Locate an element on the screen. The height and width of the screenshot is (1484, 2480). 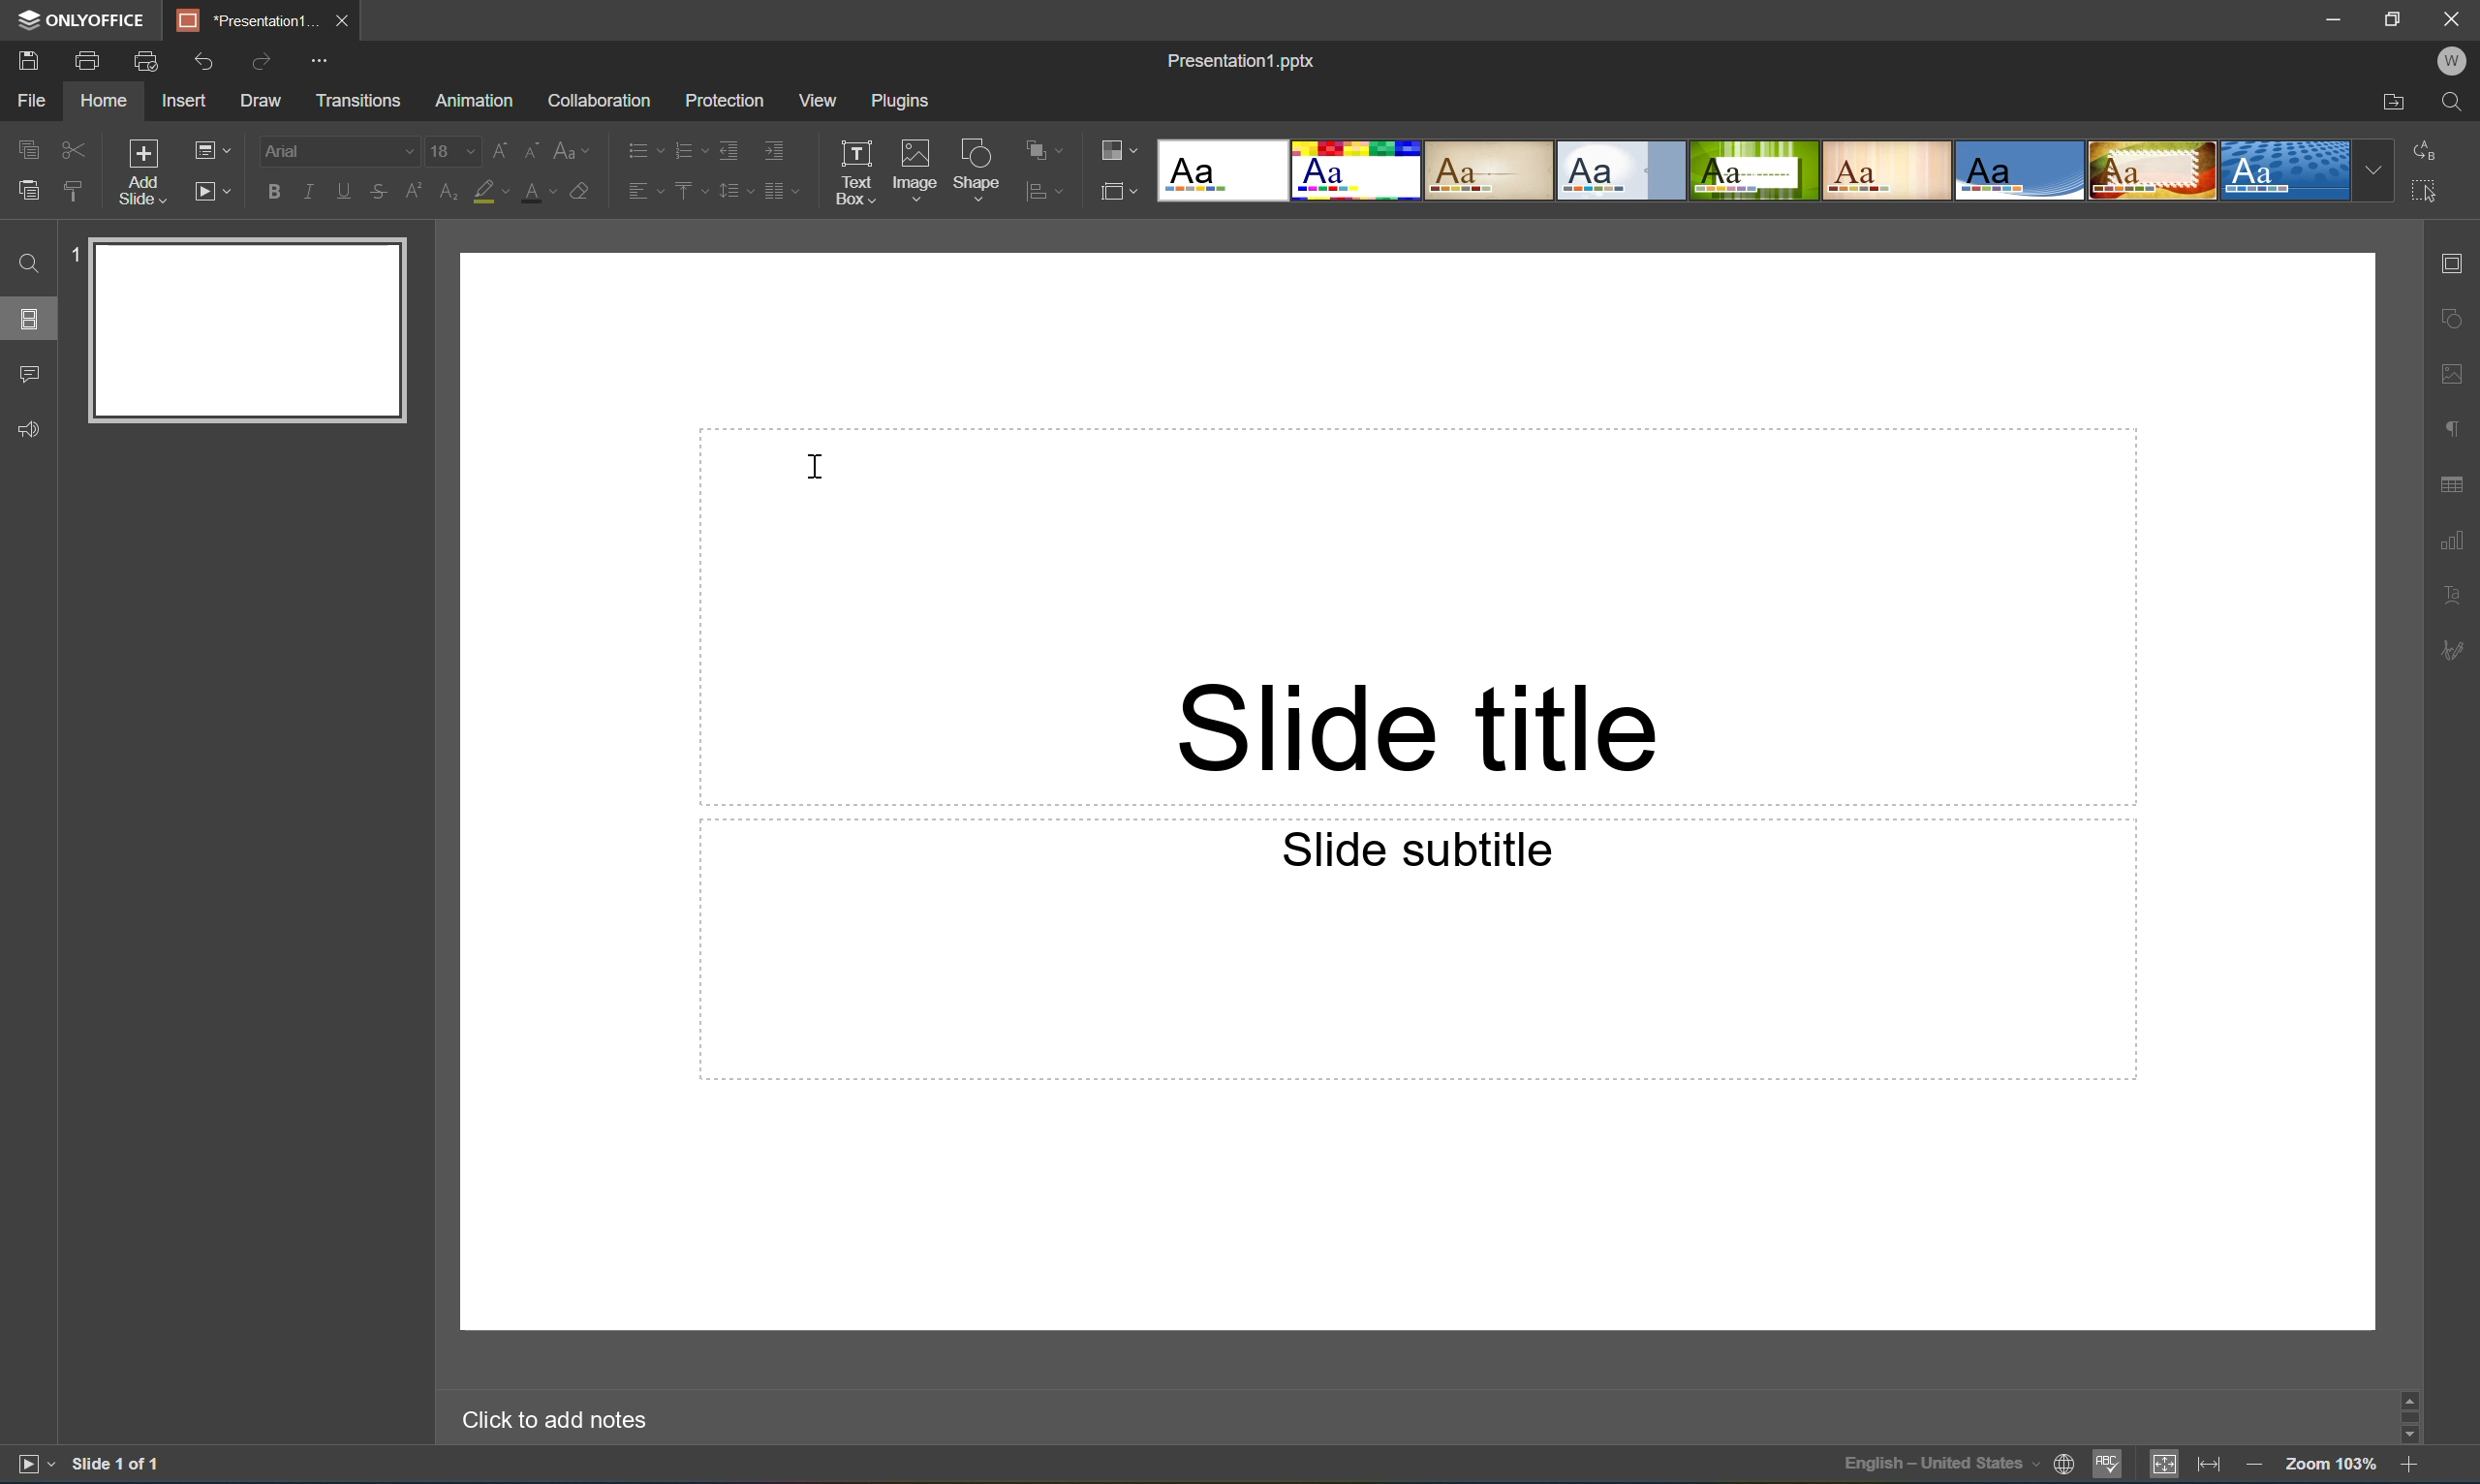
Align shape is located at coordinates (1048, 194).